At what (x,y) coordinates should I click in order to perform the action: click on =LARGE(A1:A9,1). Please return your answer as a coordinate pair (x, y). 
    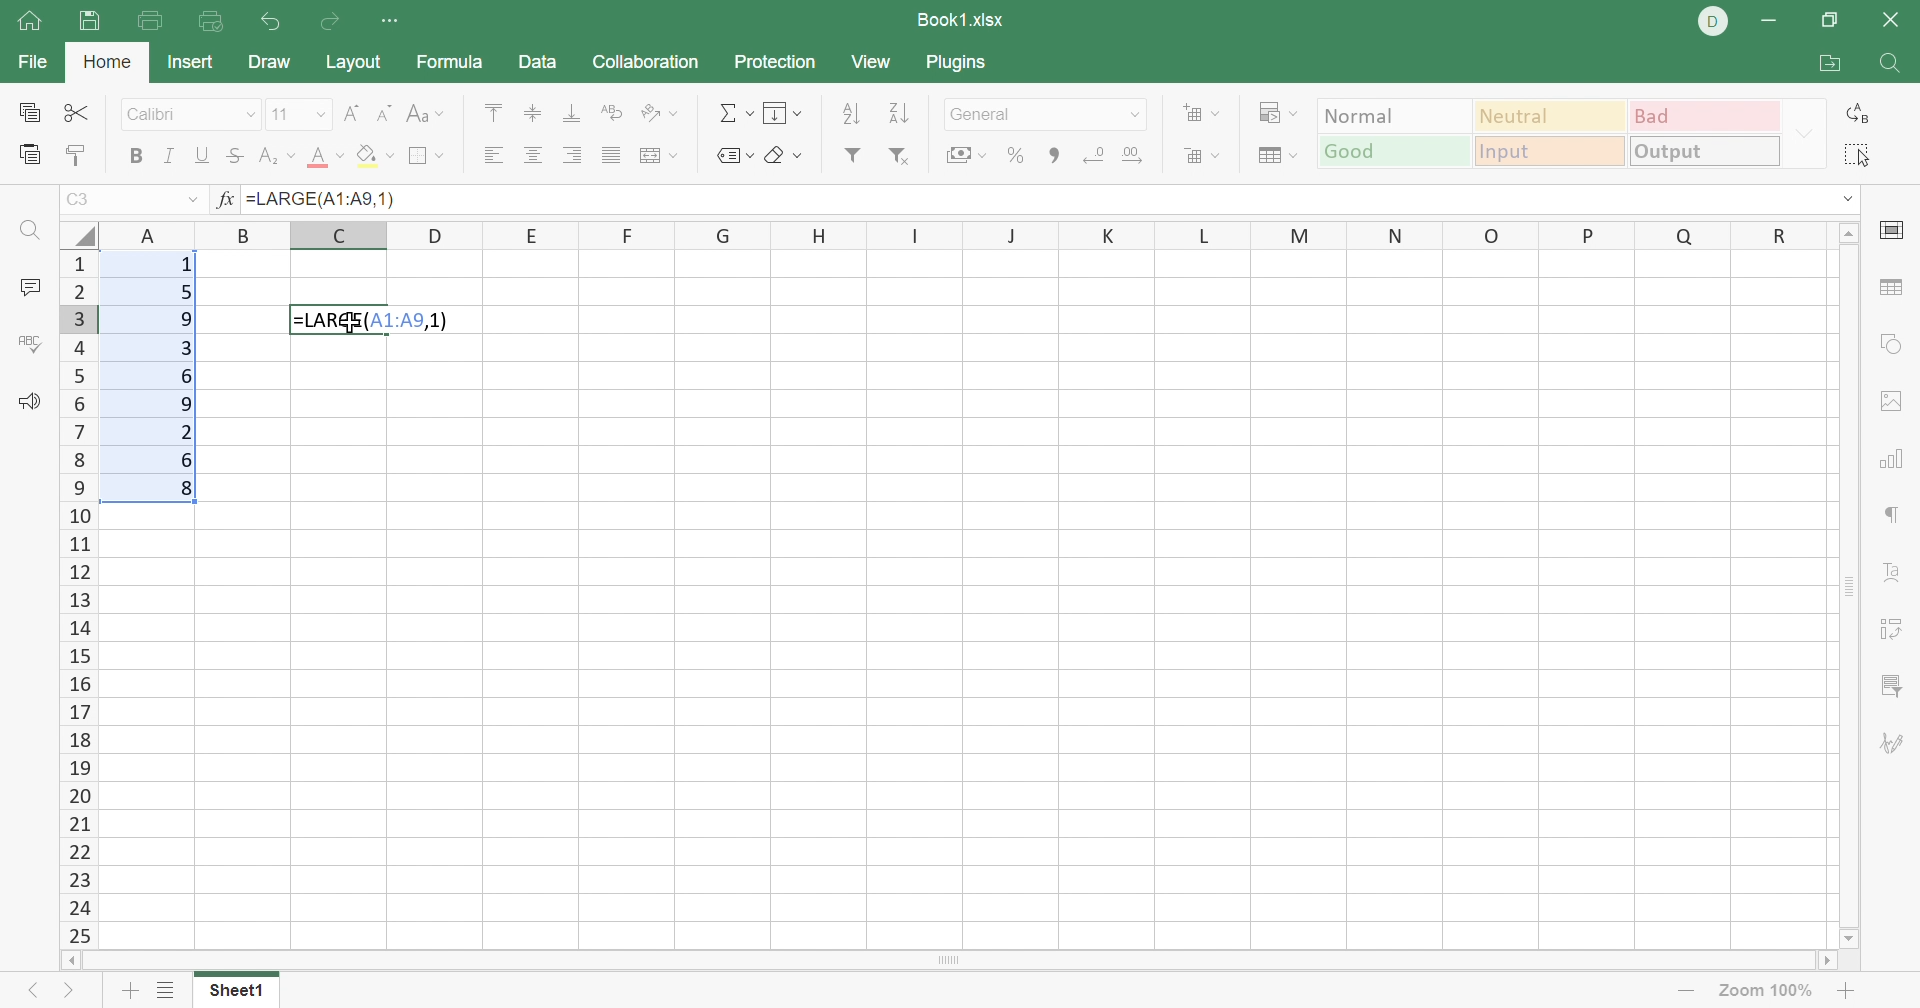
    Looking at the image, I should click on (329, 200).